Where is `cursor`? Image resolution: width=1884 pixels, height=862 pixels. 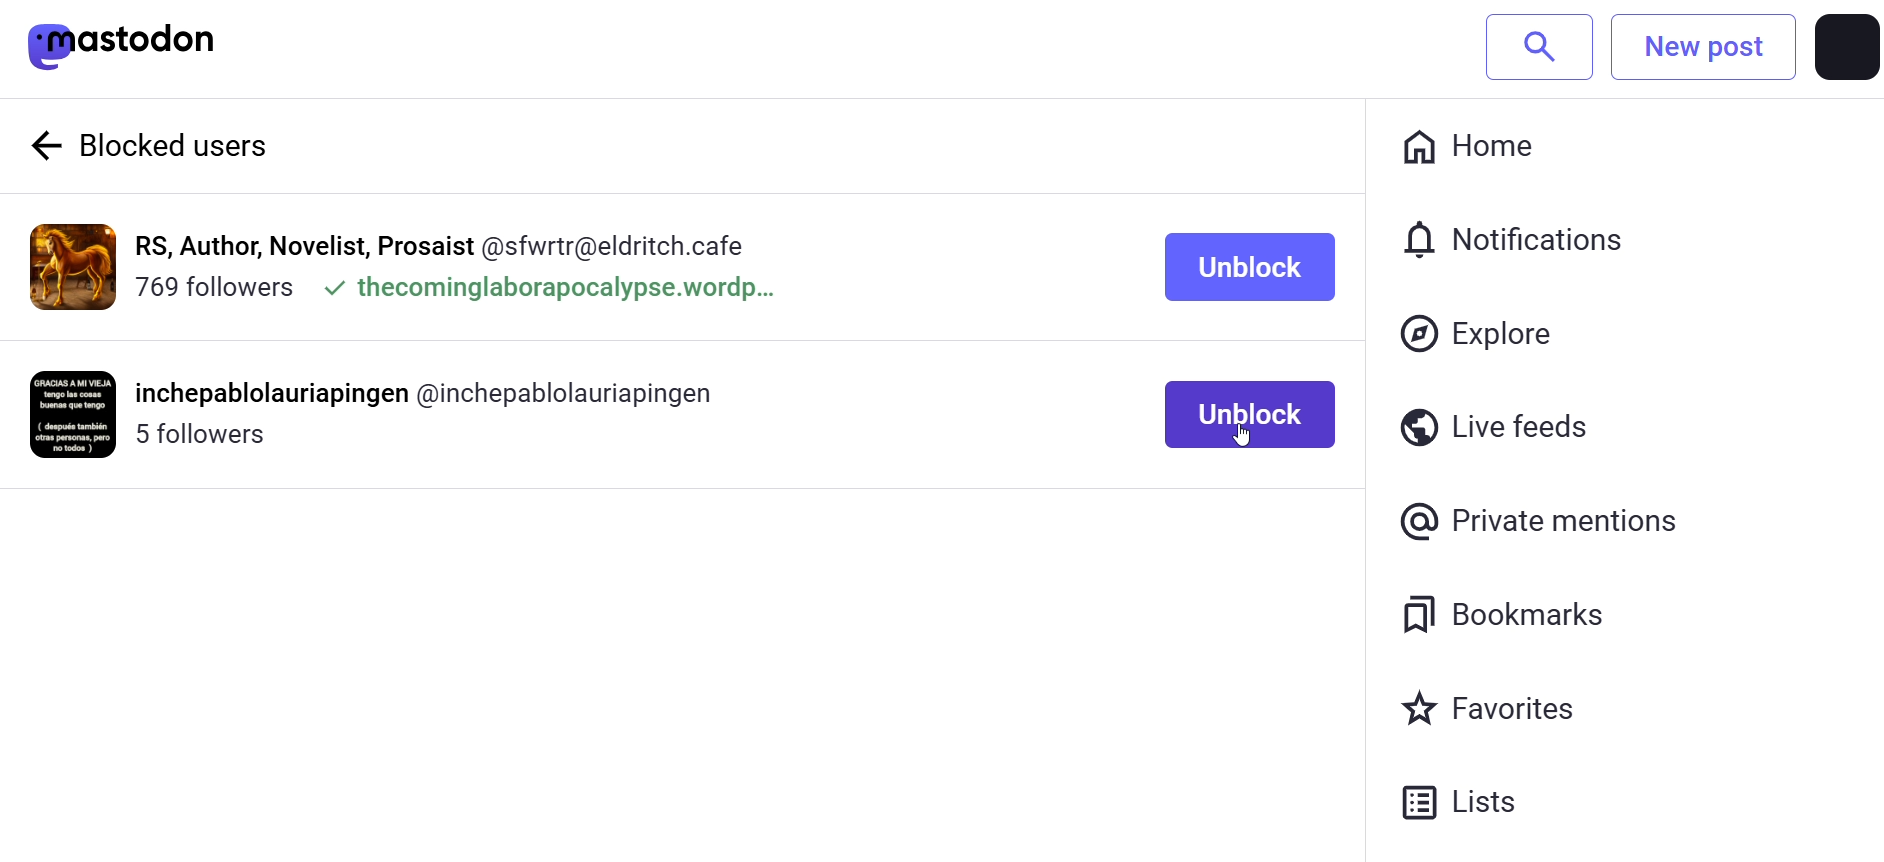
cursor is located at coordinates (1258, 446).